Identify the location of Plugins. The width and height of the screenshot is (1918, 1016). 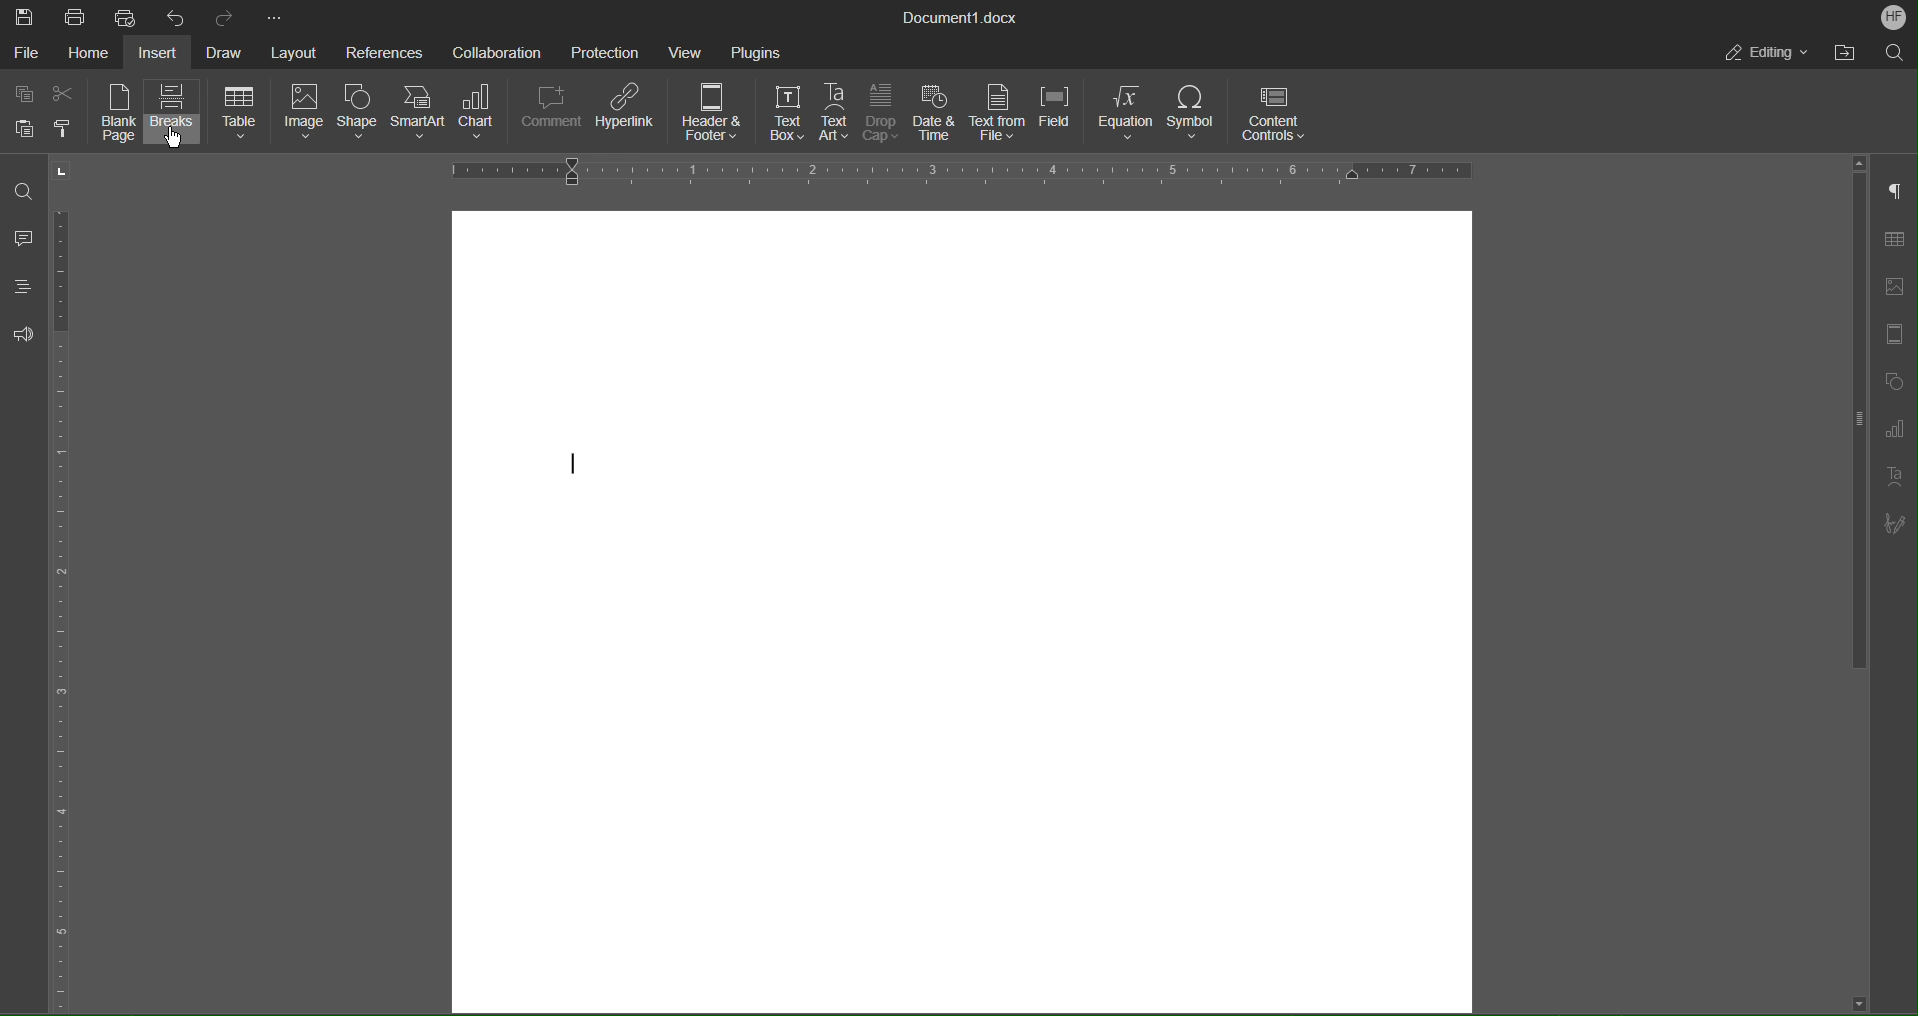
(760, 49).